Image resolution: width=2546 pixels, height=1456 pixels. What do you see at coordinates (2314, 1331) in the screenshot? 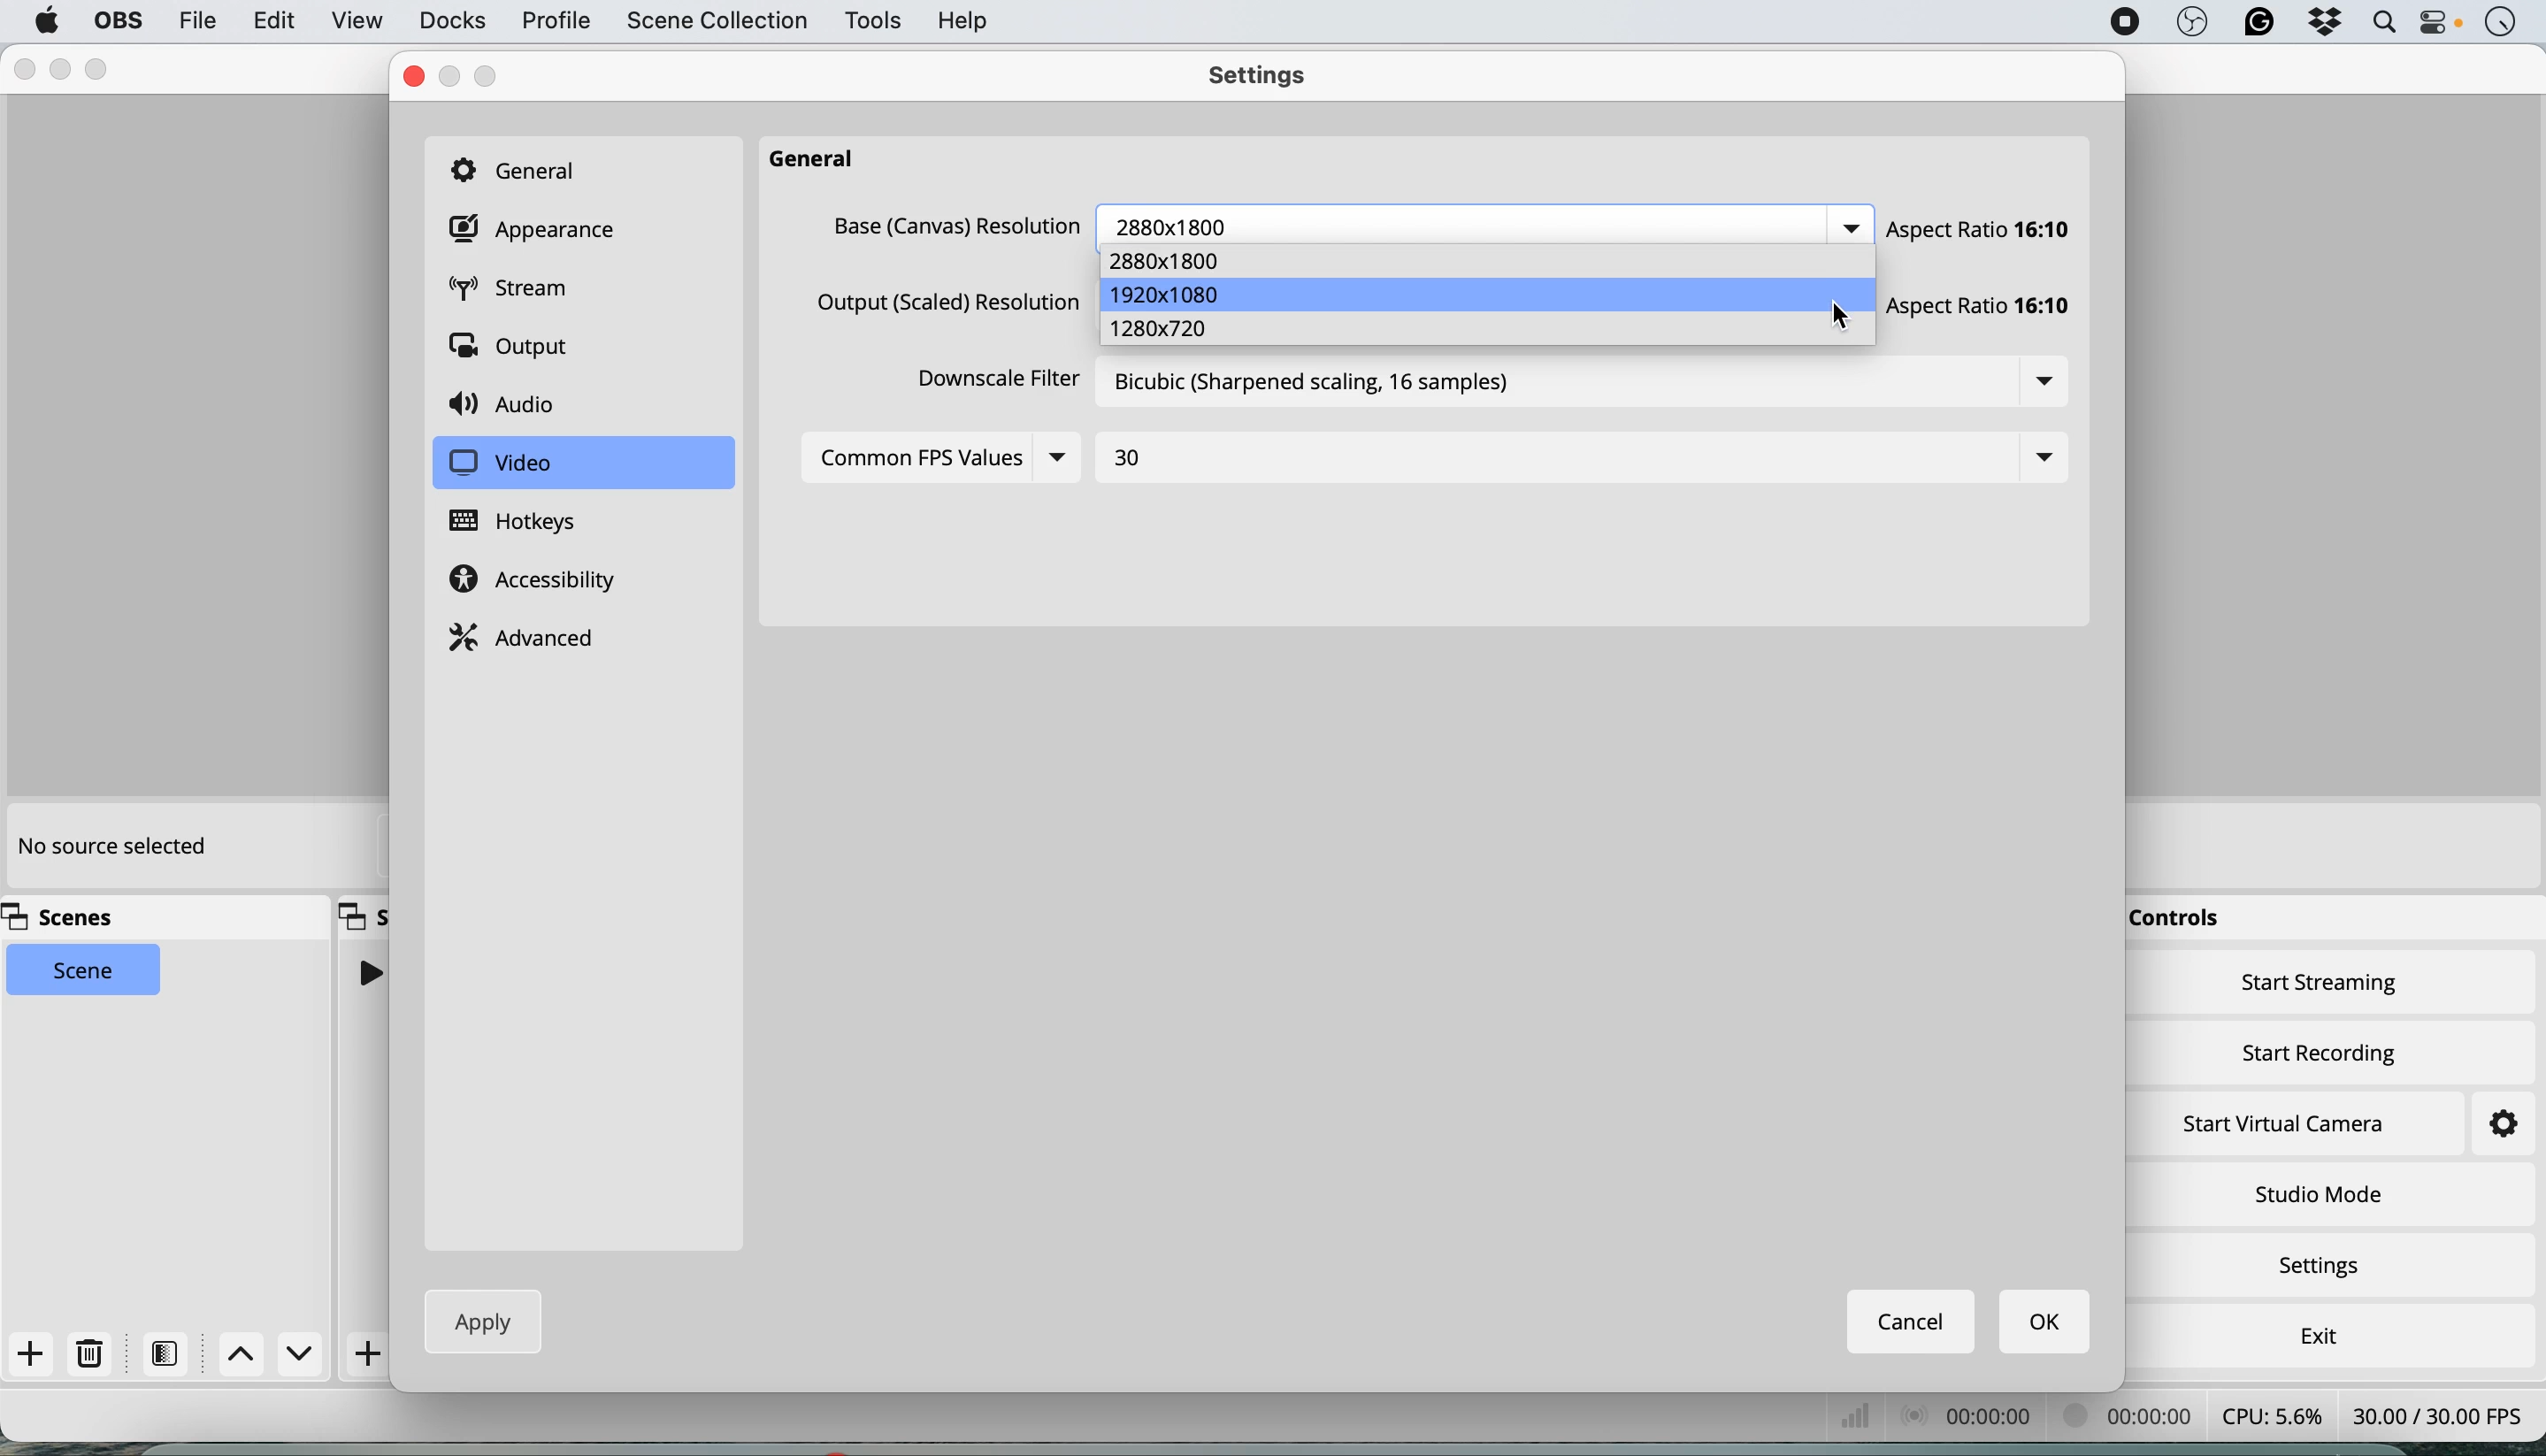
I see `exit` at bounding box center [2314, 1331].